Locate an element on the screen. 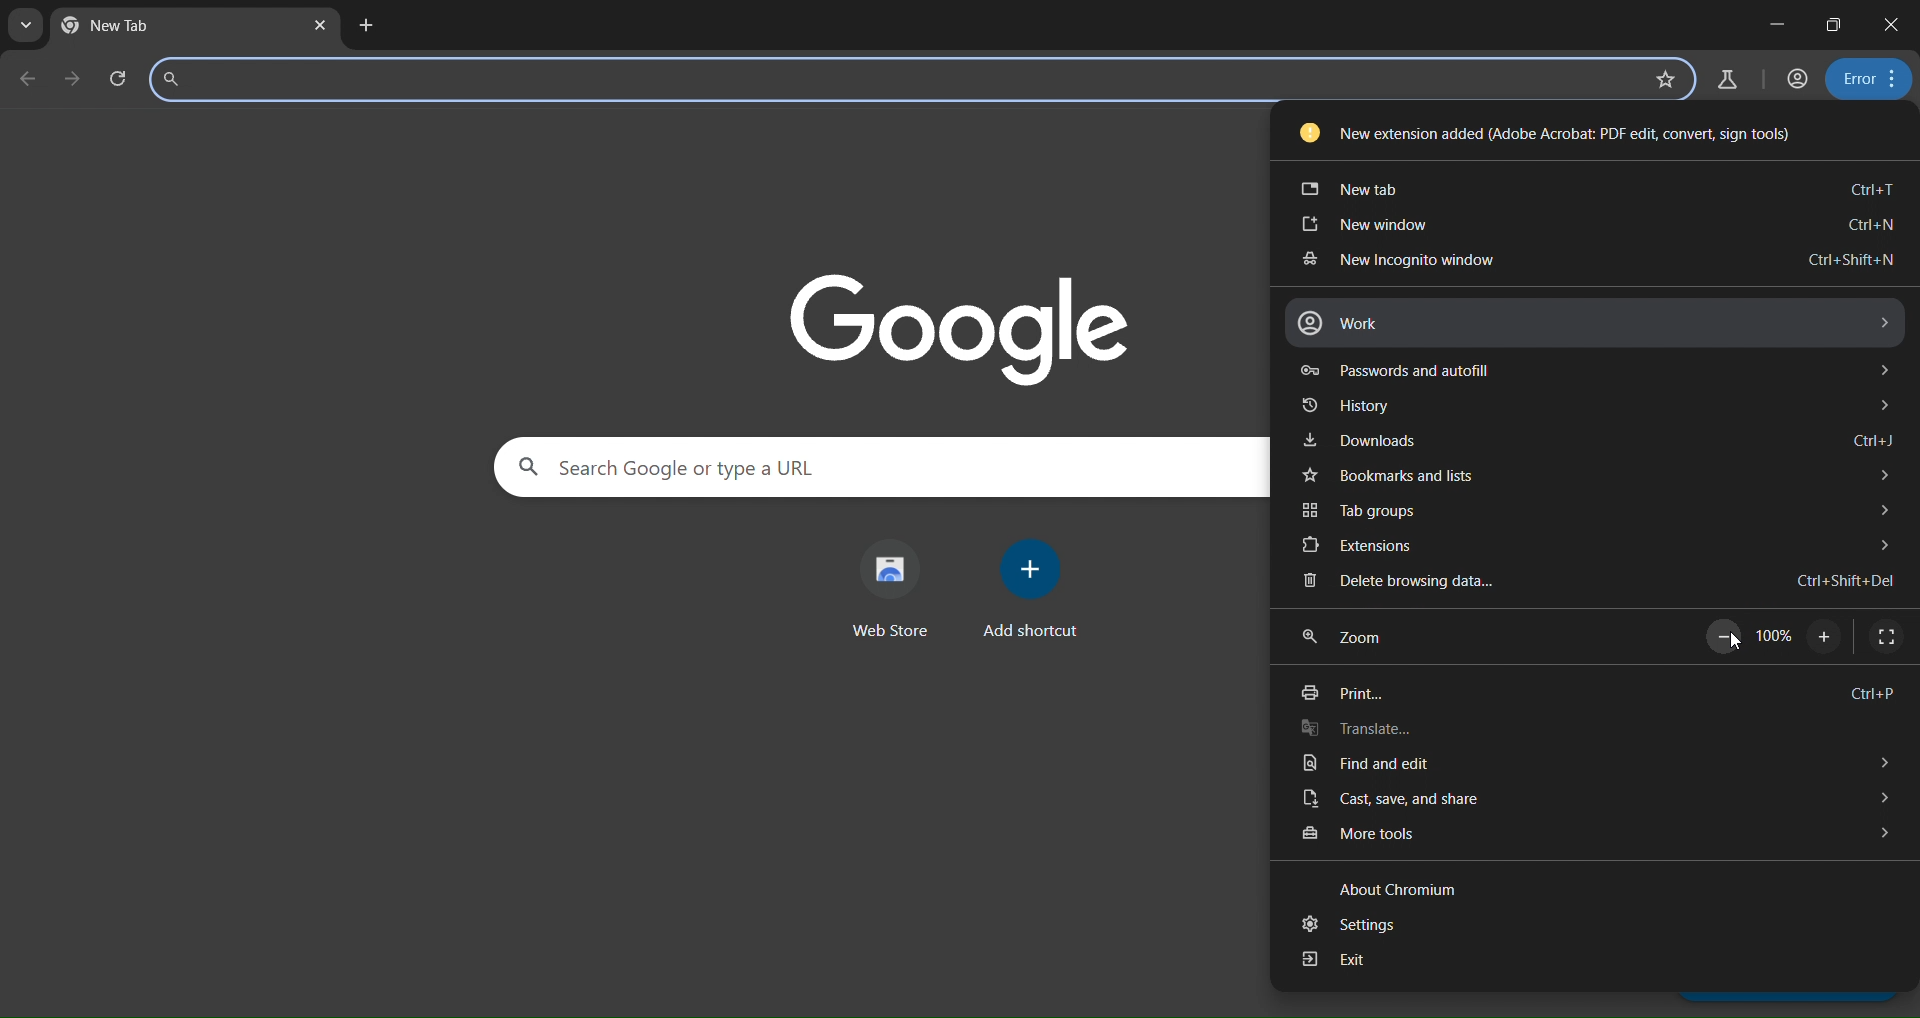  find and edit is located at coordinates (1597, 764).